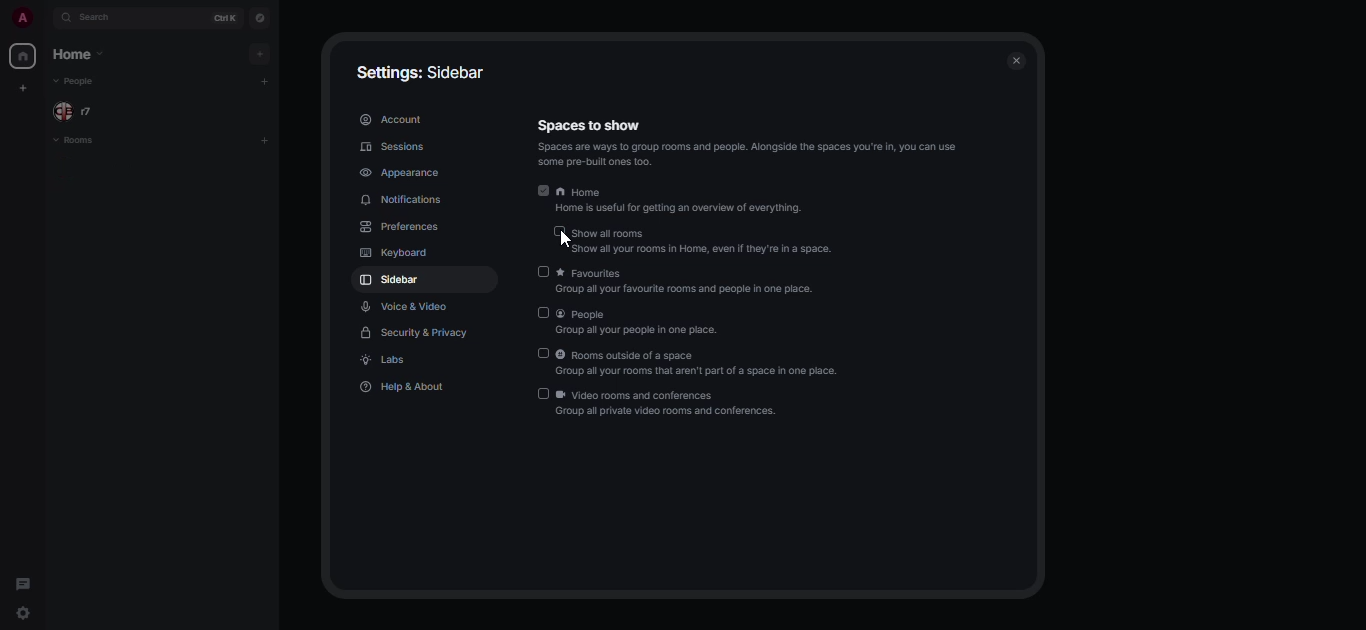 The height and width of the screenshot is (630, 1366). I want to click on cursor, so click(564, 241).